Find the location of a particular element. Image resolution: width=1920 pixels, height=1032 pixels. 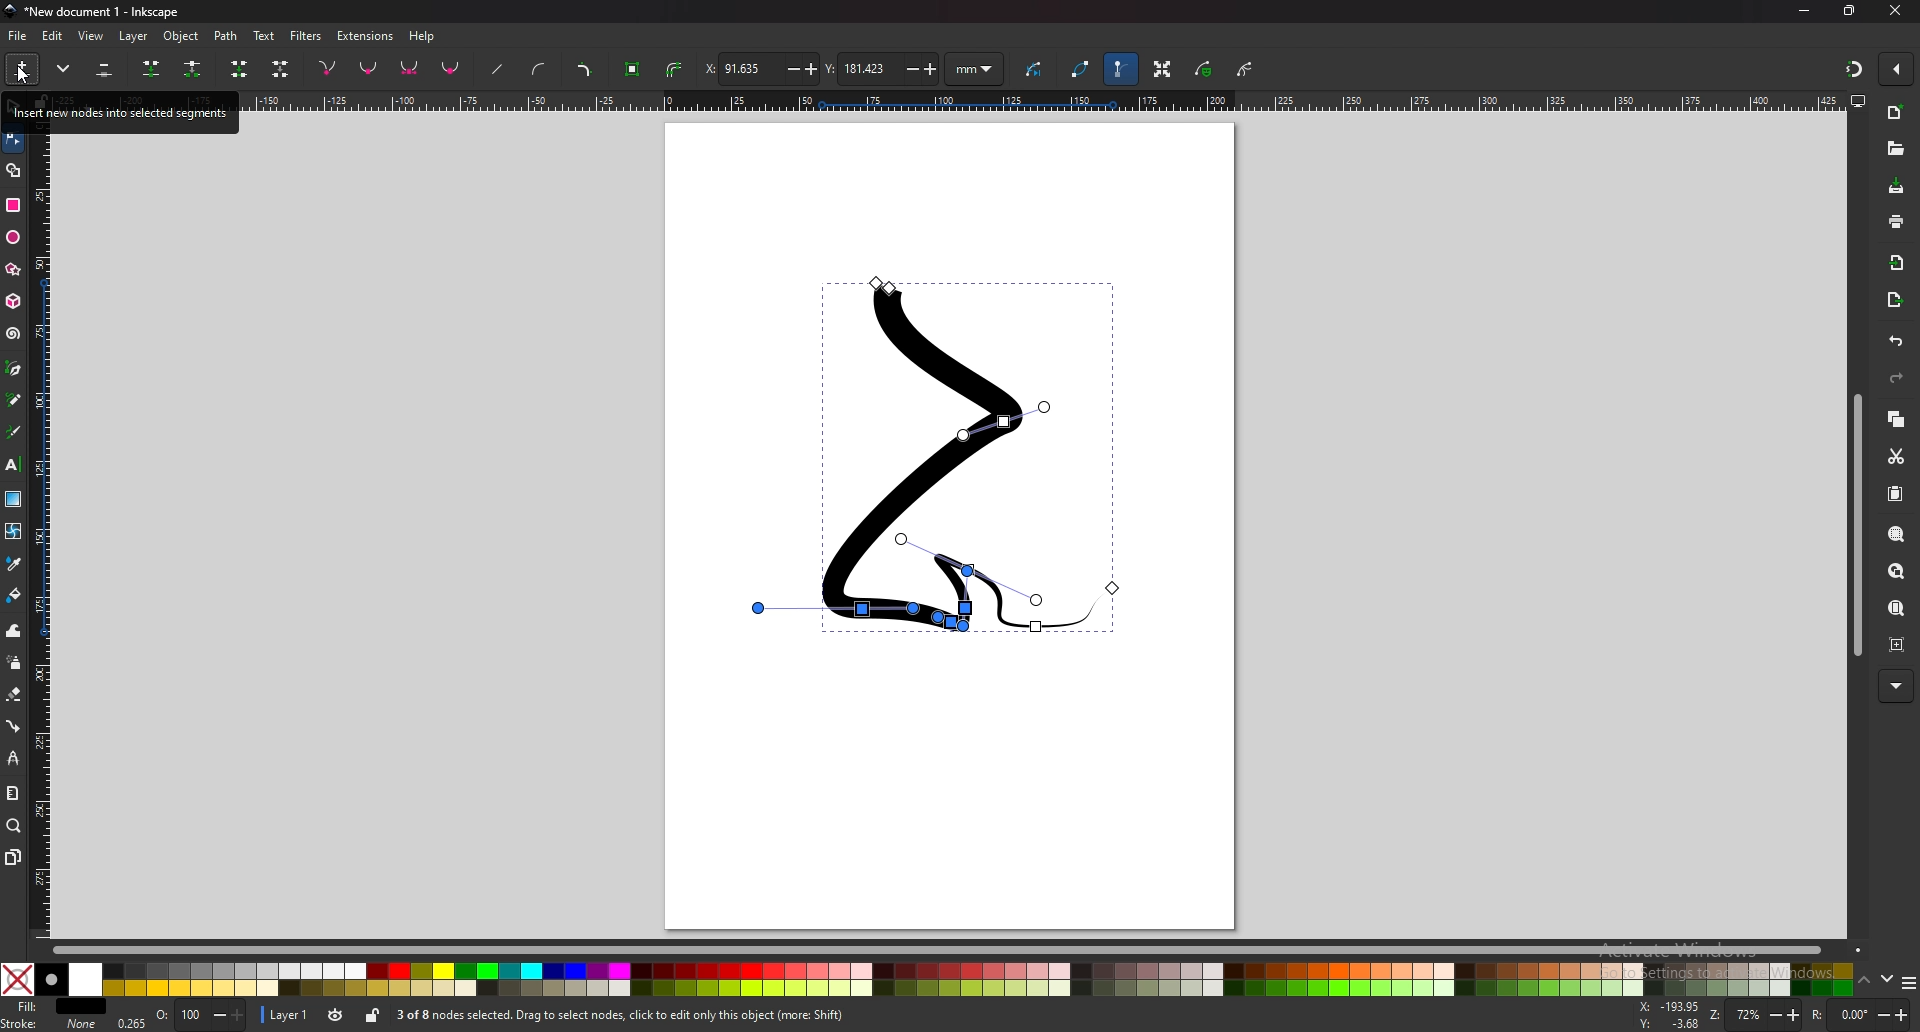

object is located at coordinates (180, 35).